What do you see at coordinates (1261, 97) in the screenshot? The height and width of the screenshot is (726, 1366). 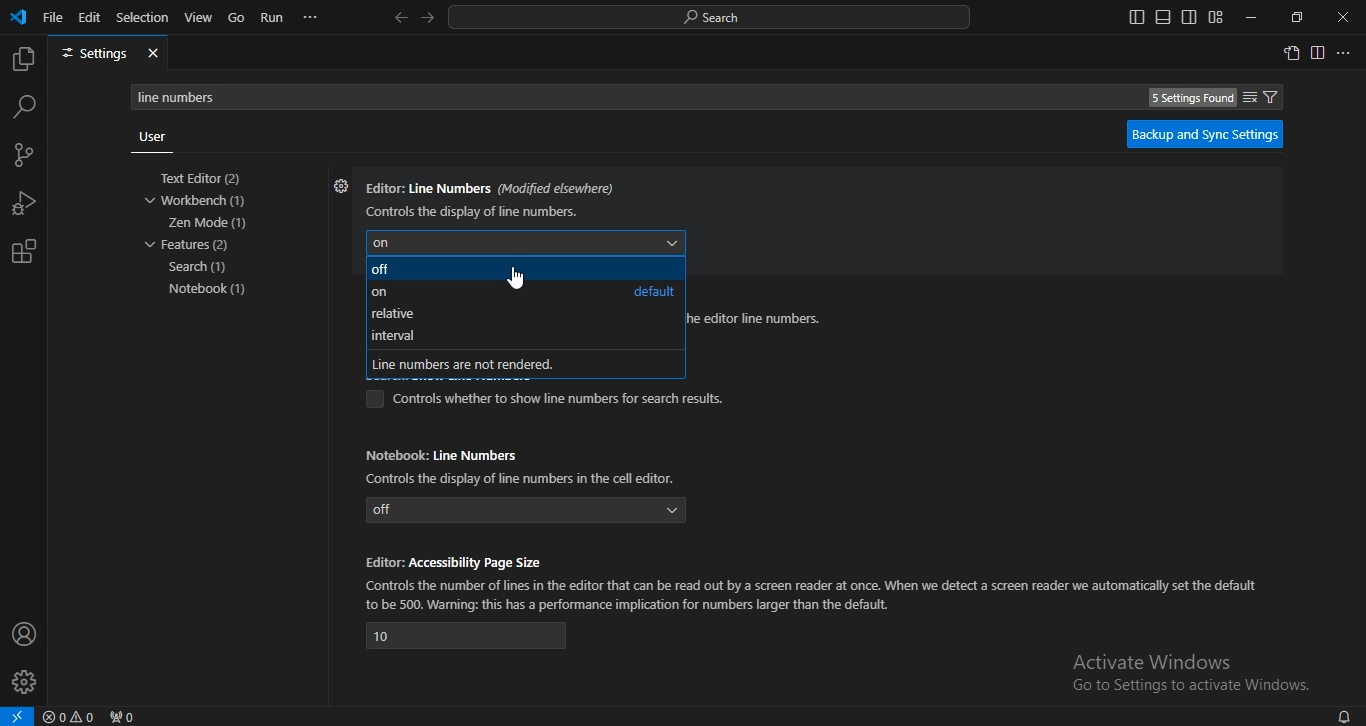 I see `filter` at bounding box center [1261, 97].